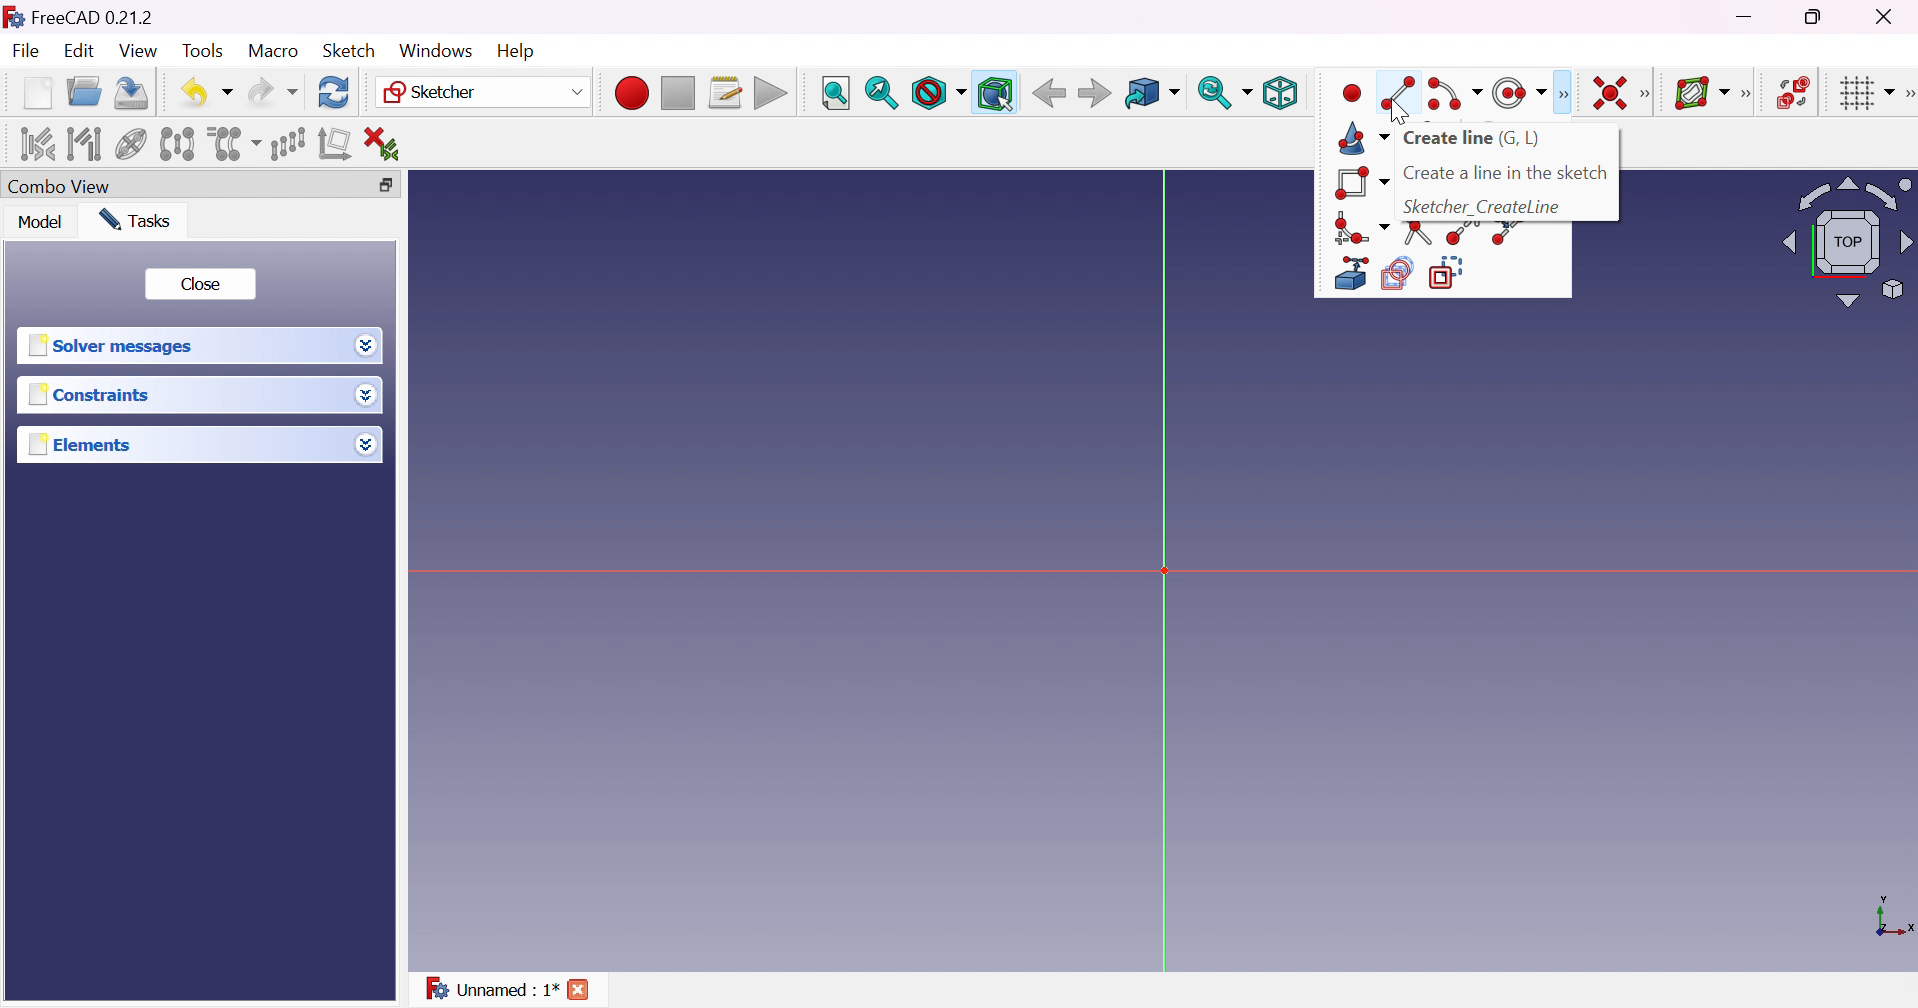 The width and height of the screenshot is (1918, 1008). I want to click on Elements, so click(91, 445).